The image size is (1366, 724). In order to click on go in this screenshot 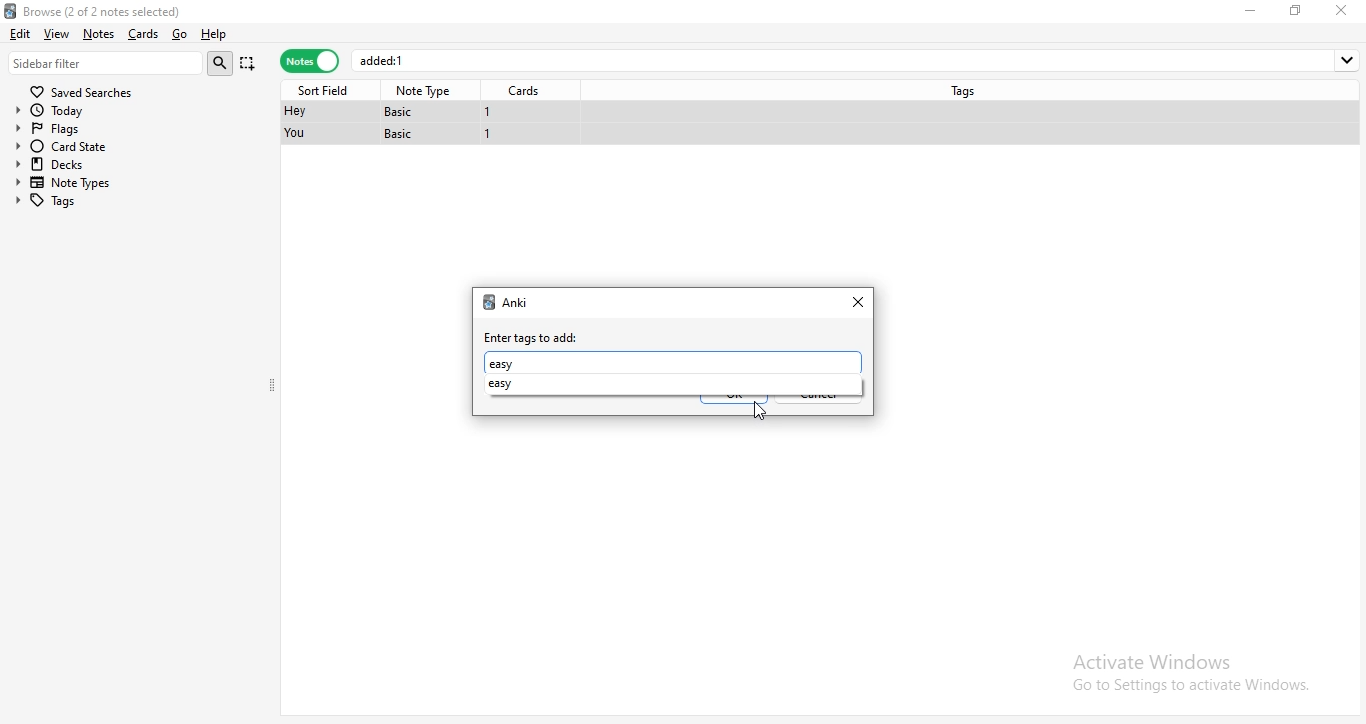, I will do `click(178, 35)`.